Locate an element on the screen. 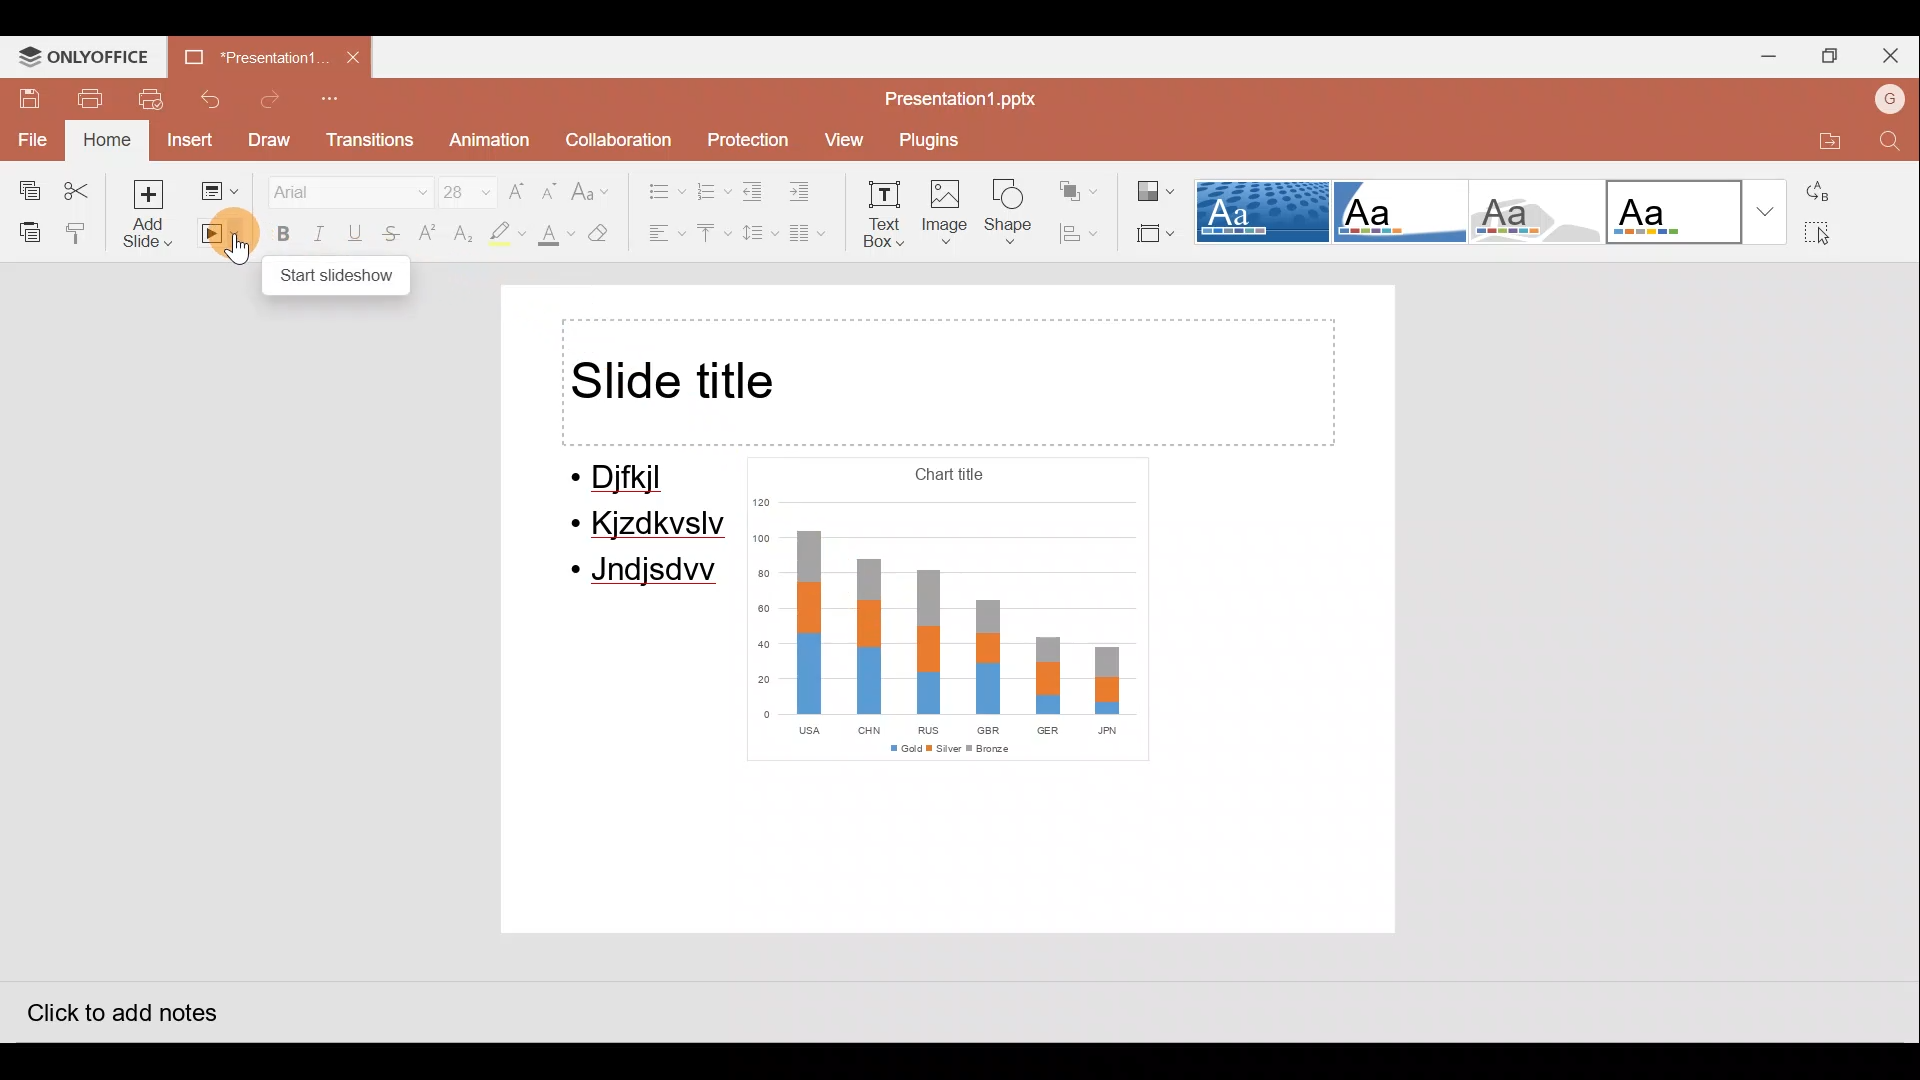 The width and height of the screenshot is (1920, 1080). Decrease font size is located at coordinates (548, 188).